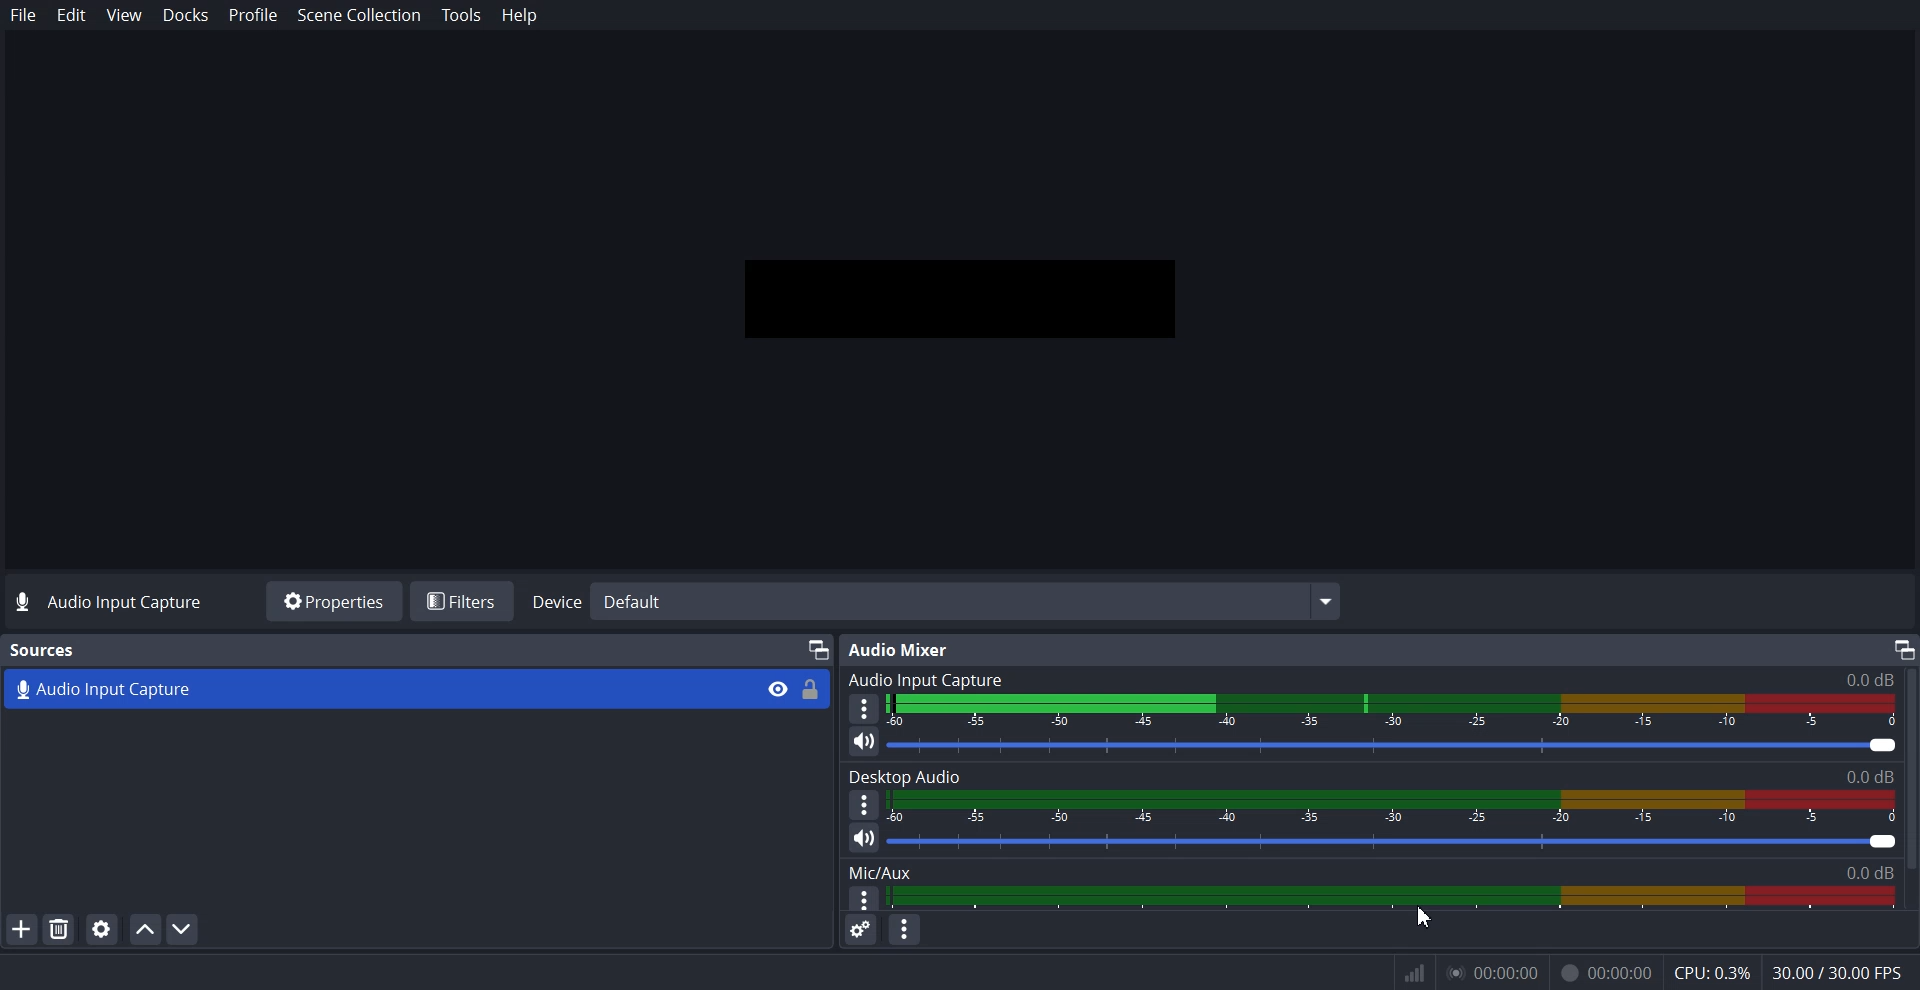 This screenshot has width=1920, height=990. Describe the element at coordinates (778, 688) in the screenshot. I see `Eye` at that location.